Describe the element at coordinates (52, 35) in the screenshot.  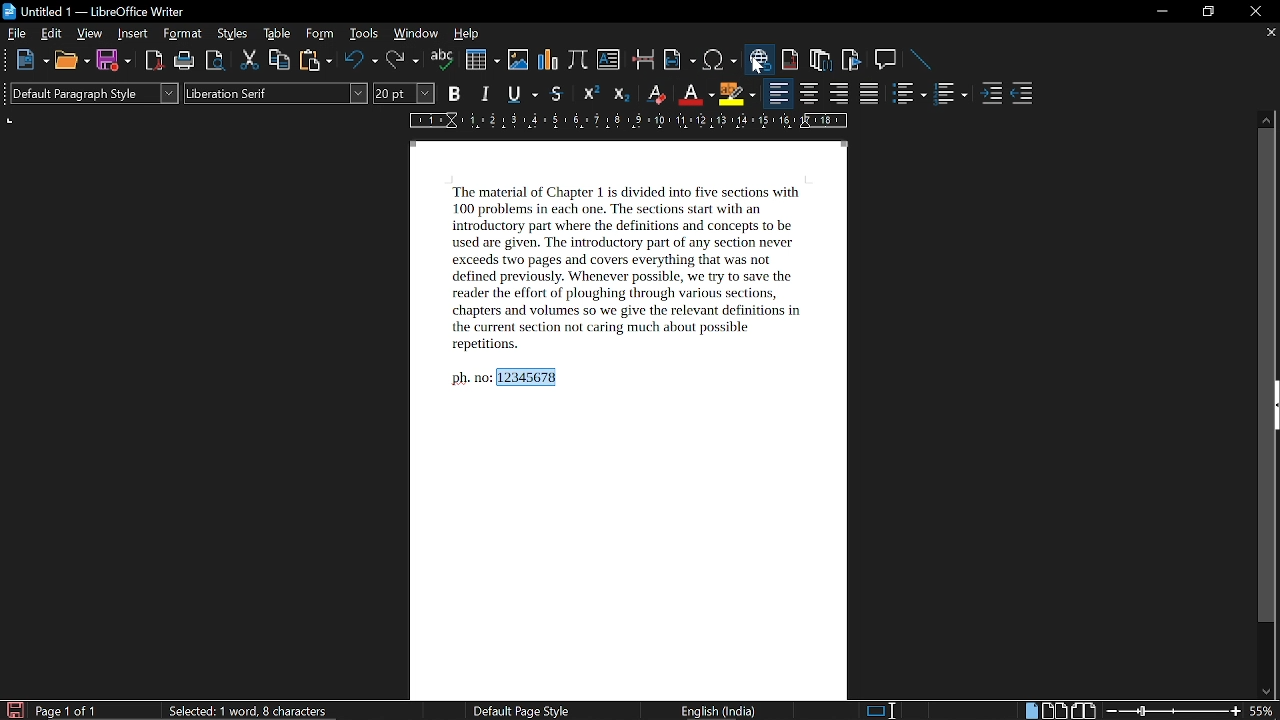
I see `edit` at that location.